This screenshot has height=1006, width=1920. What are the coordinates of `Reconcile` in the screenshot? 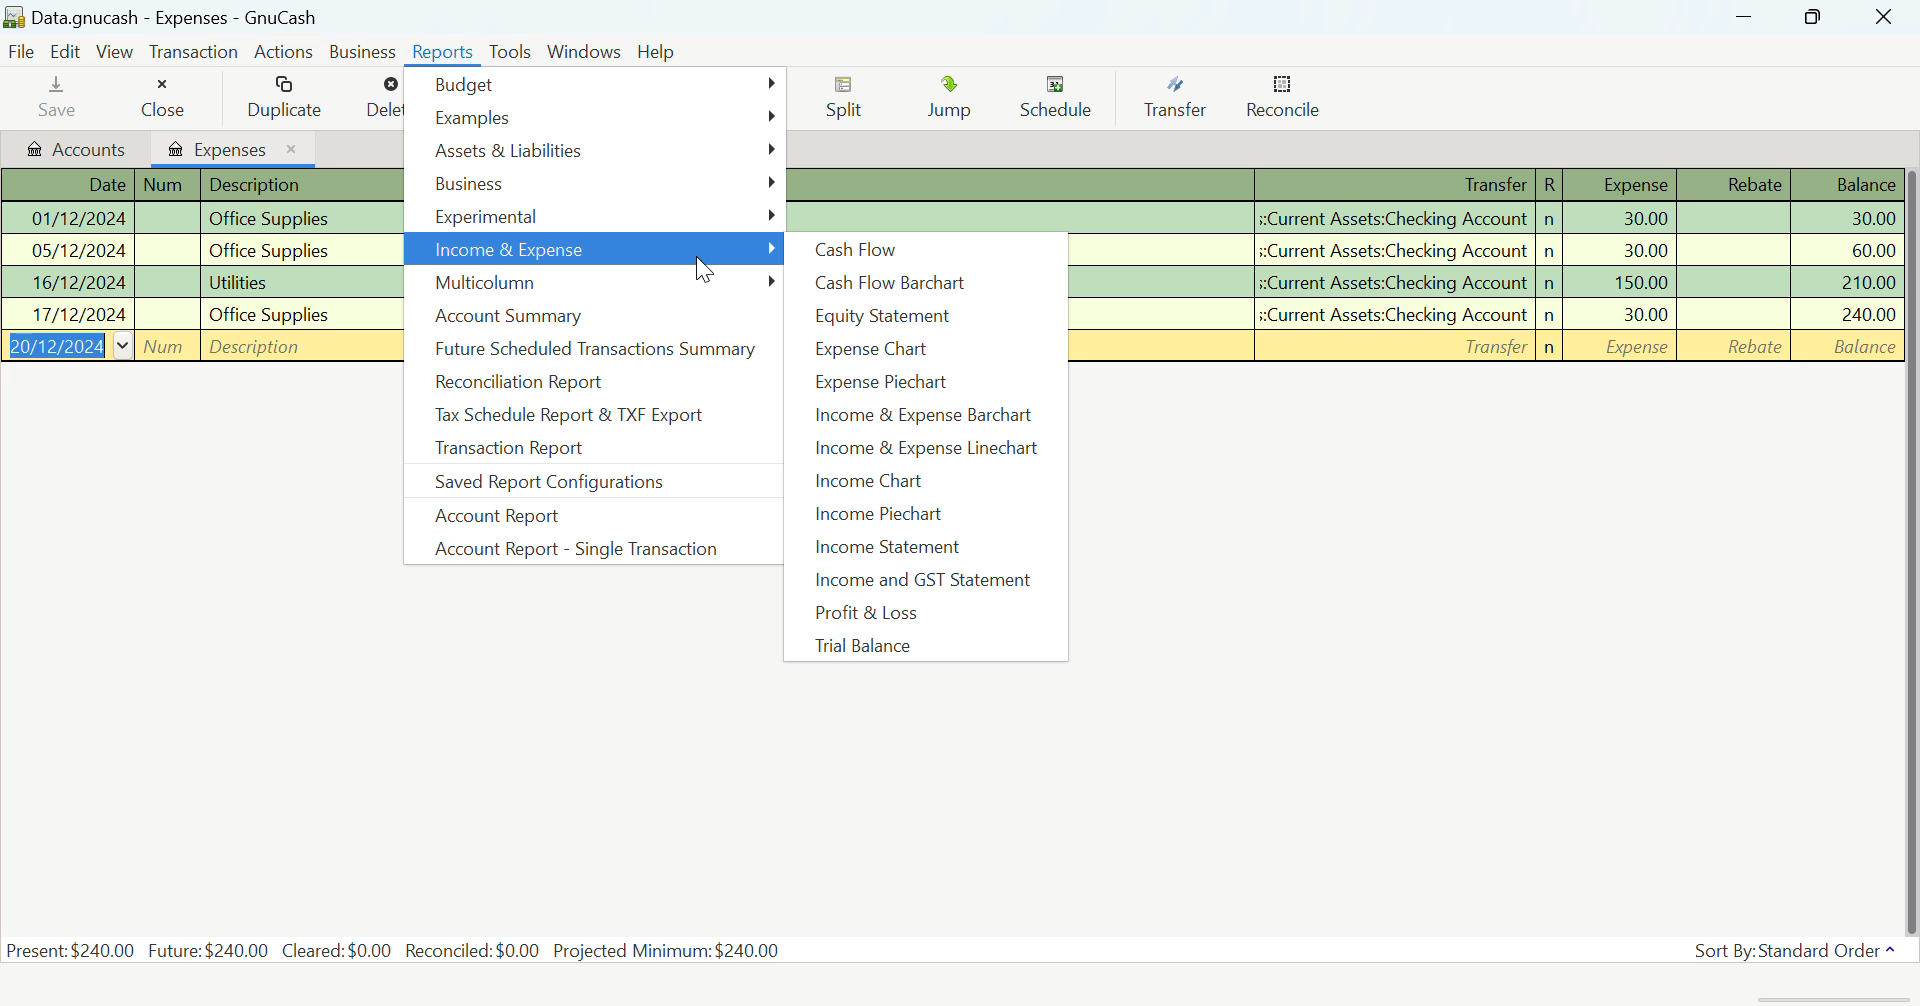 It's located at (1286, 101).